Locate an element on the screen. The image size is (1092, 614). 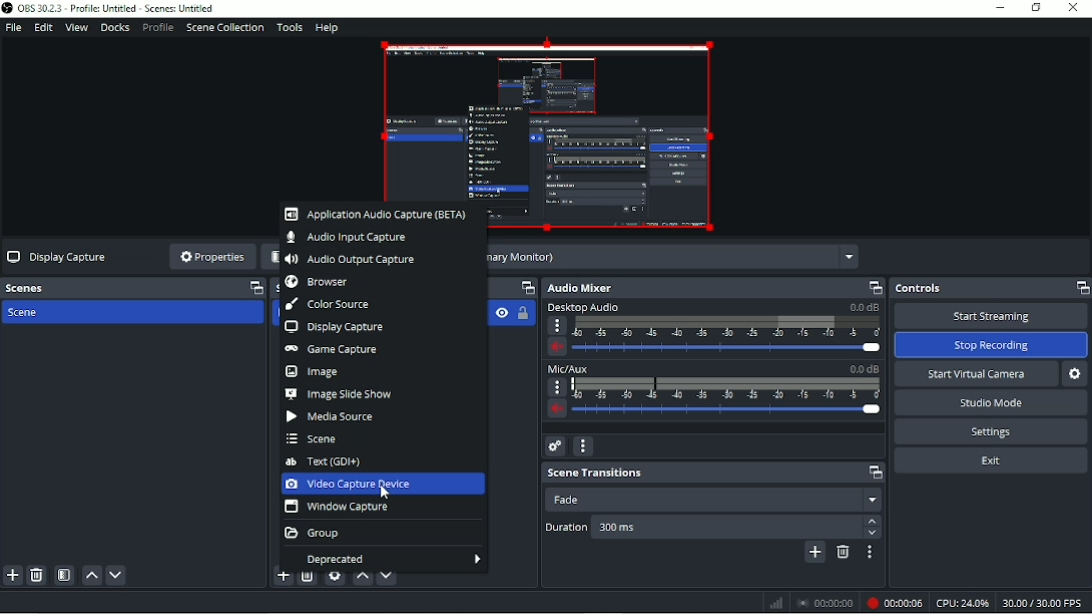
Minimize is located at coordinates (998, 8).